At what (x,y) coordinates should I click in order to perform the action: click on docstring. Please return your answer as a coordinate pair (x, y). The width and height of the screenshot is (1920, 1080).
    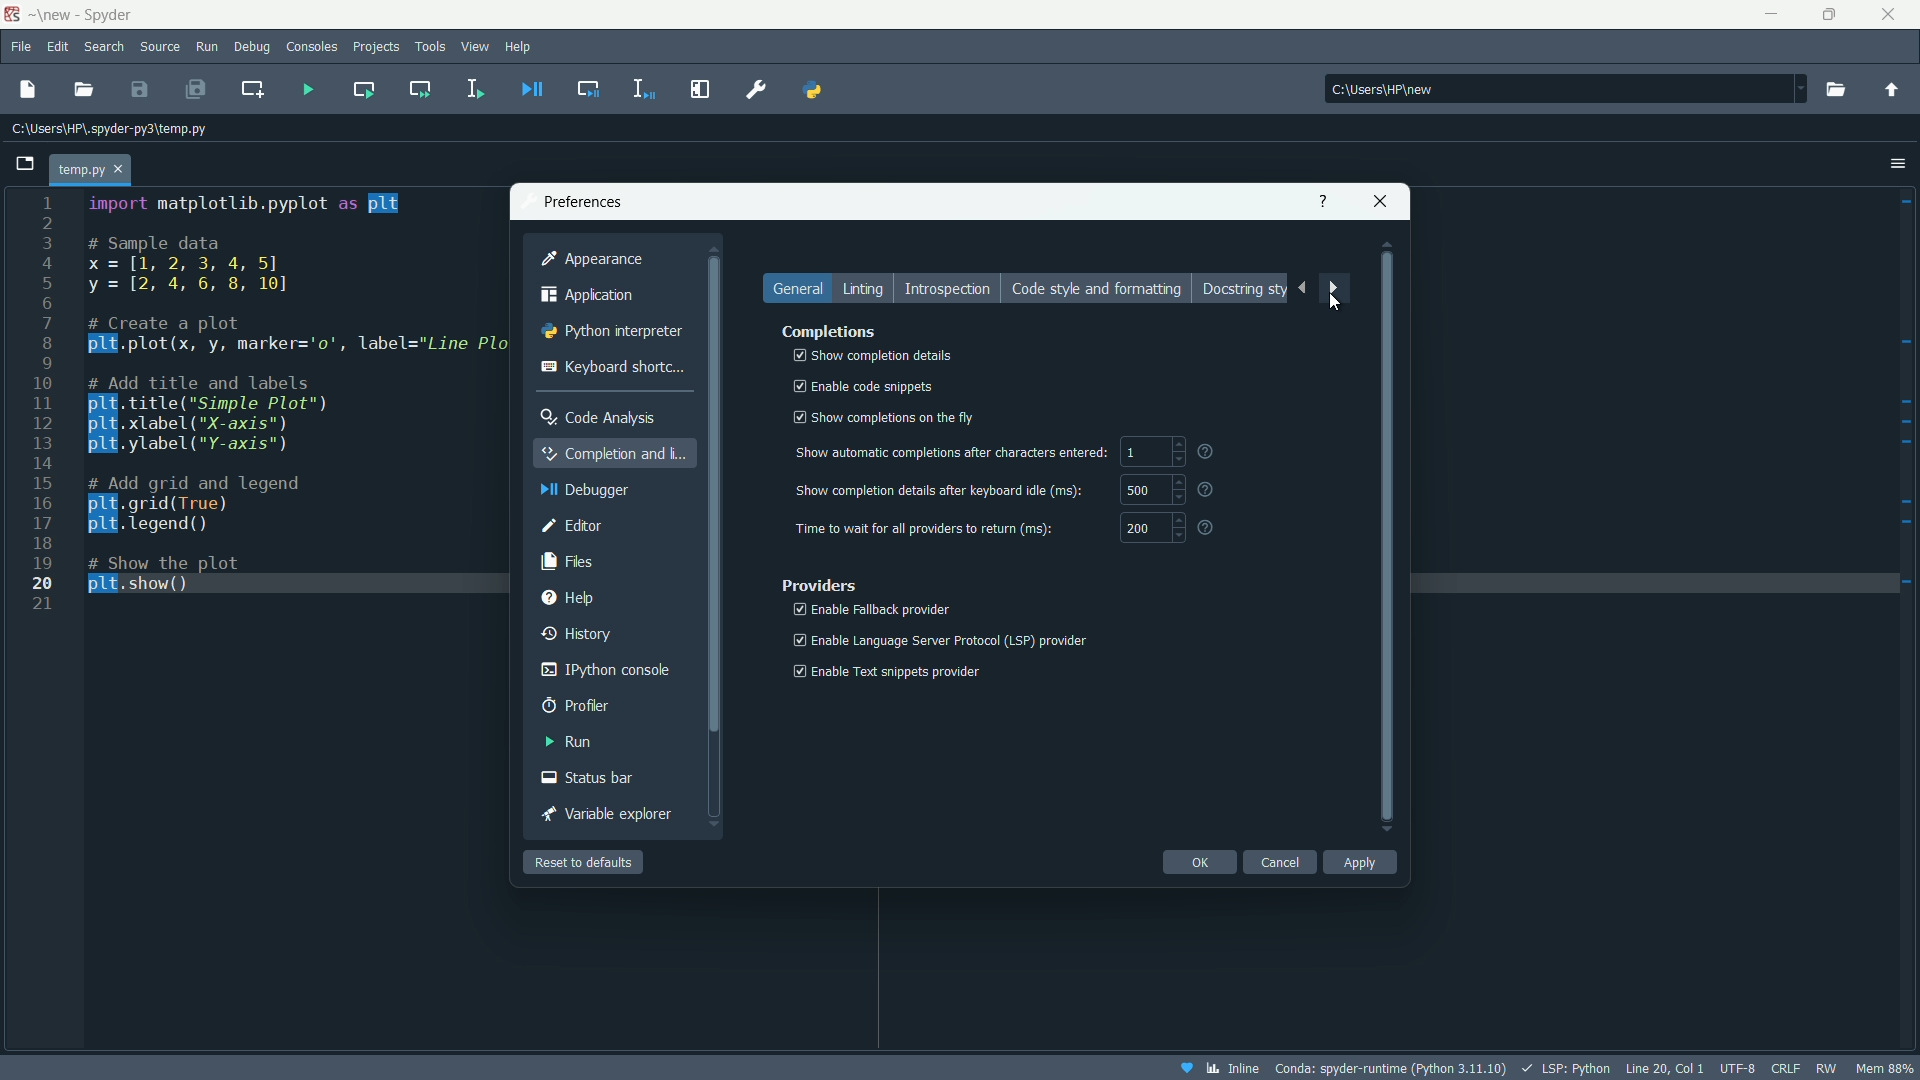
    Looking at the image, I should click on (1241, 289).